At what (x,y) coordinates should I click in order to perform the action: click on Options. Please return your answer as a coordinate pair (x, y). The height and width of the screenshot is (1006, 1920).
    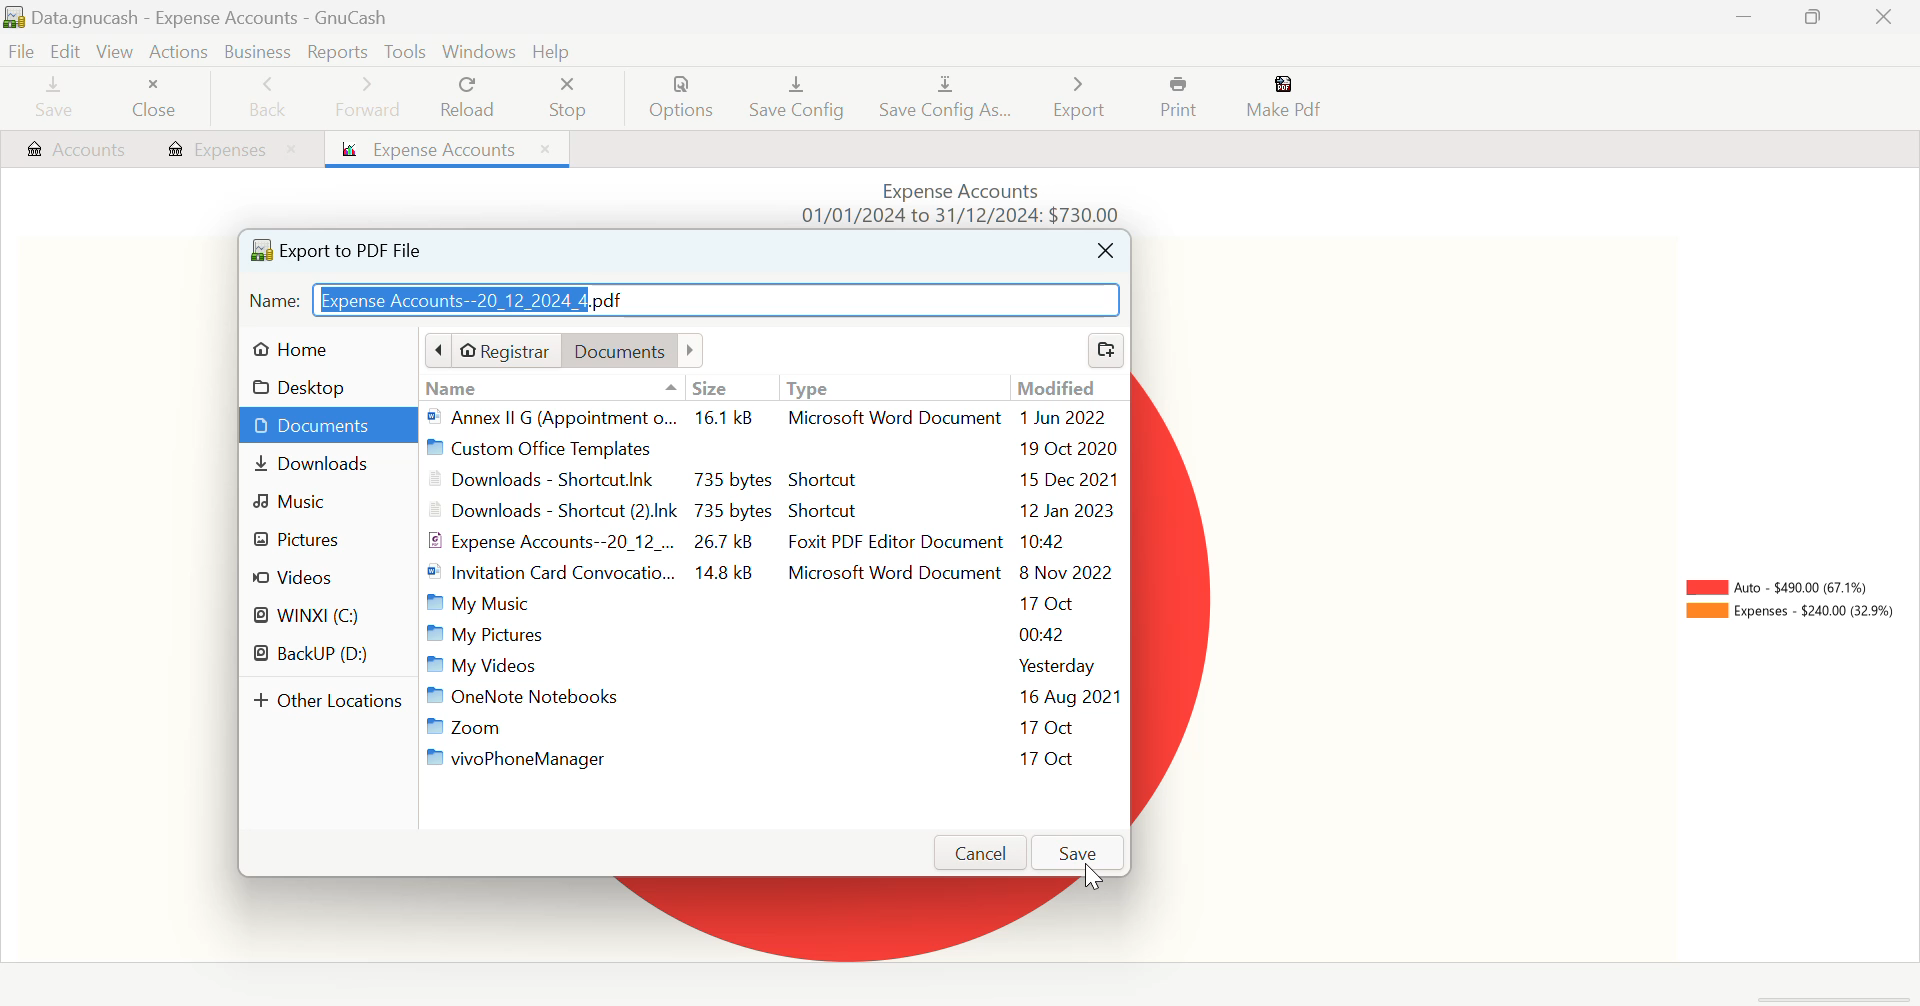
    Looking at the image, I should click on (684, 98).